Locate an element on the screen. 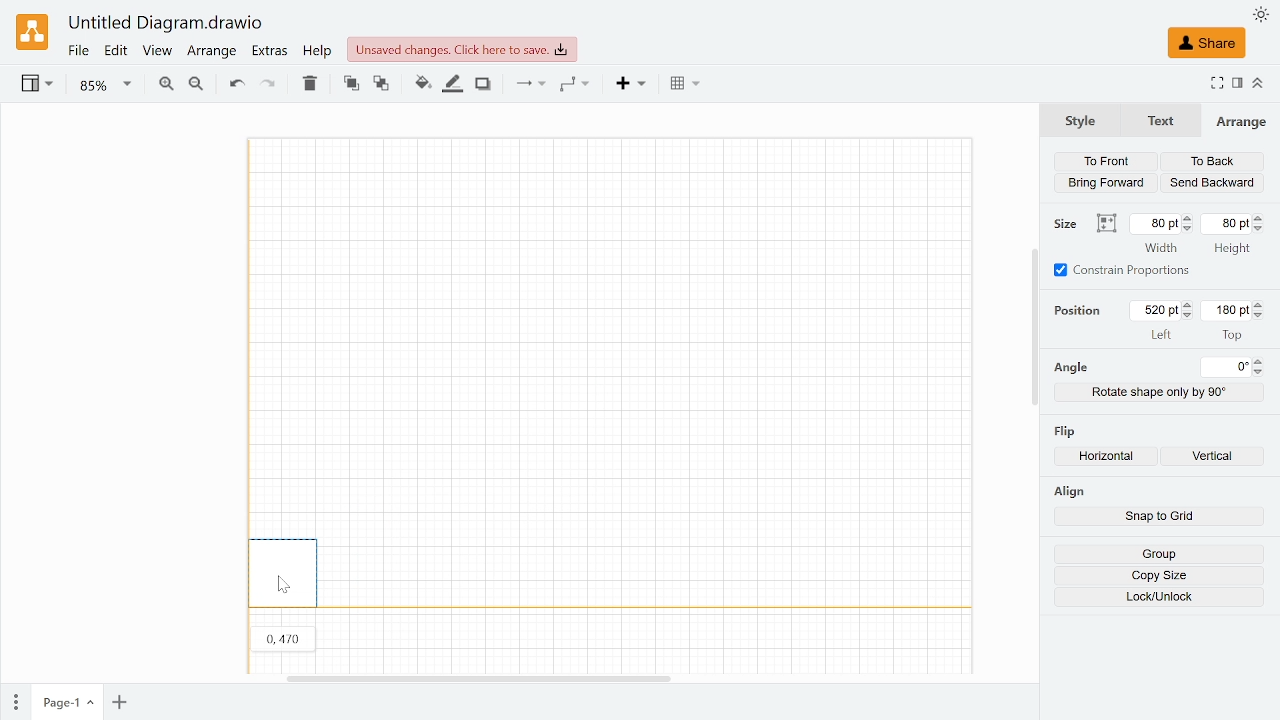  Bring forward is located at coordinates (1108, 182).